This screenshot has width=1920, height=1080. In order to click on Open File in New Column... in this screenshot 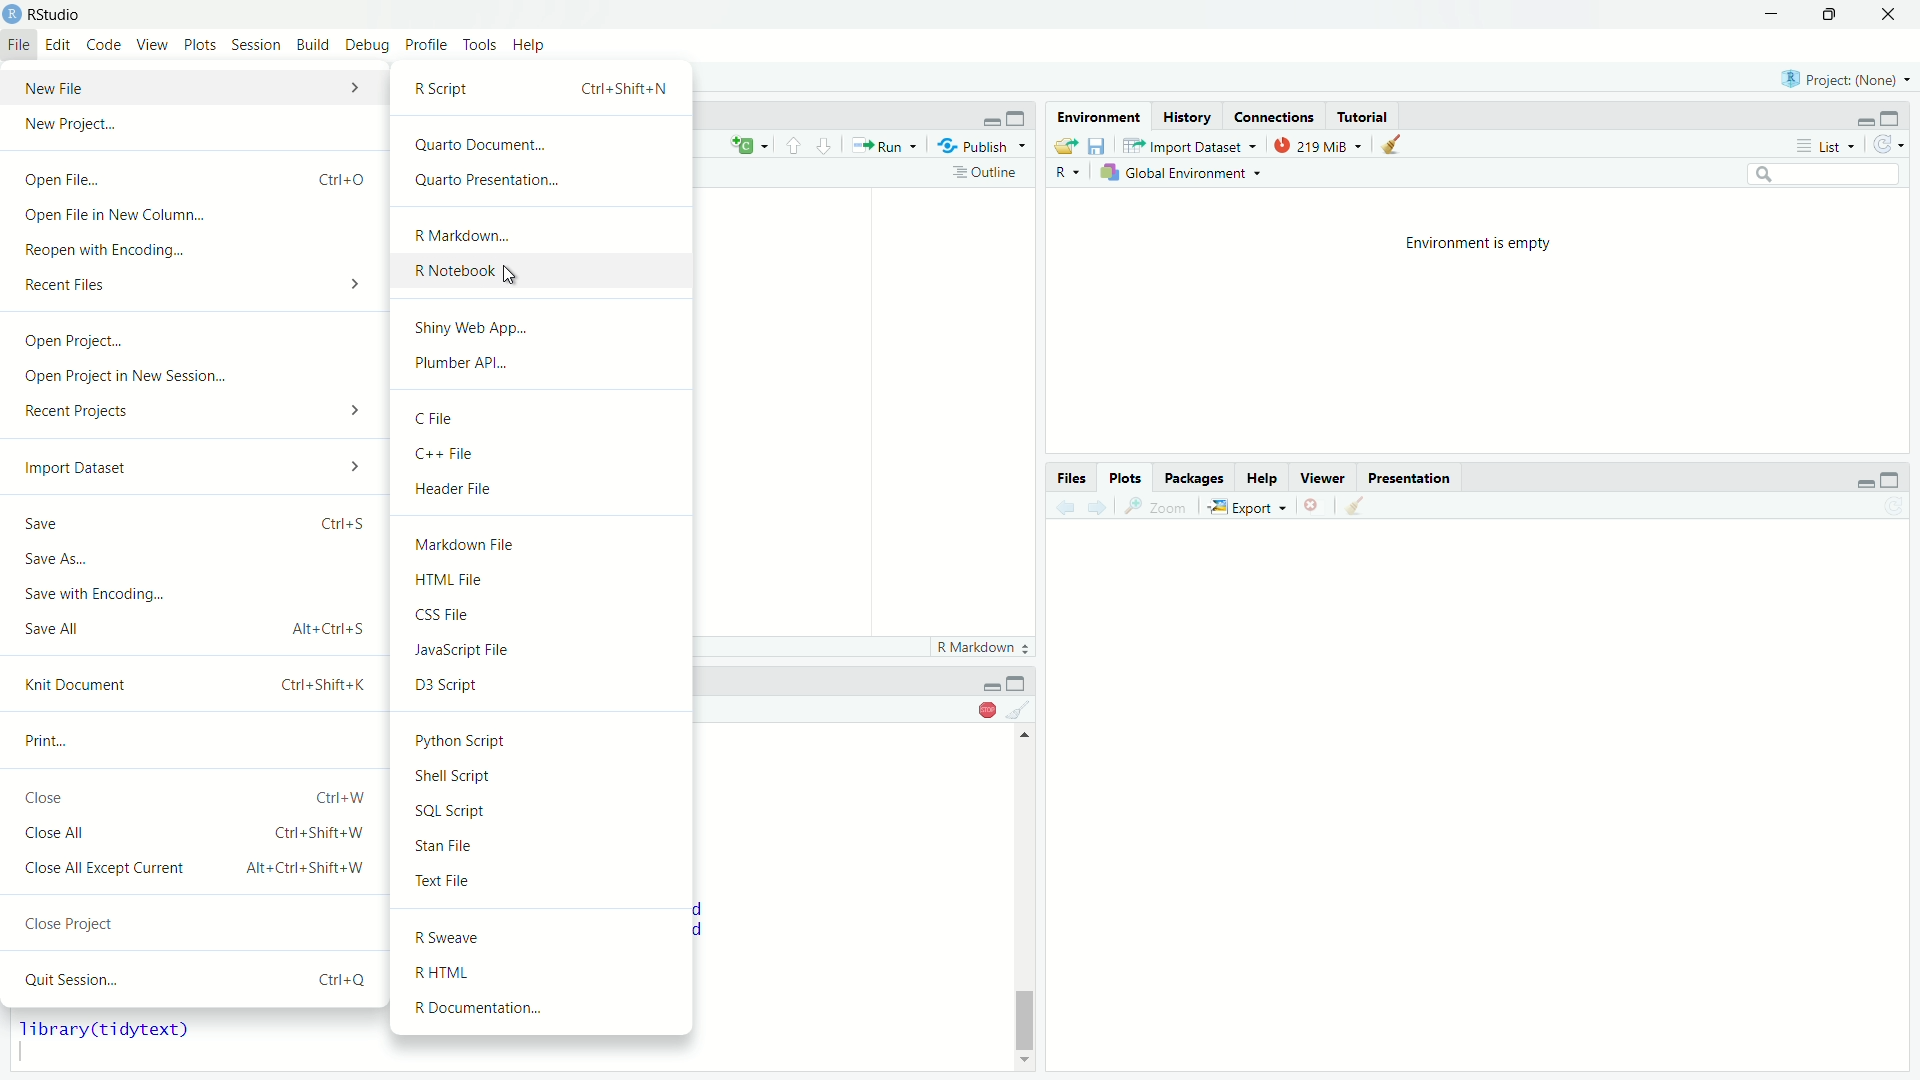, I will do `click(199, 217)`.